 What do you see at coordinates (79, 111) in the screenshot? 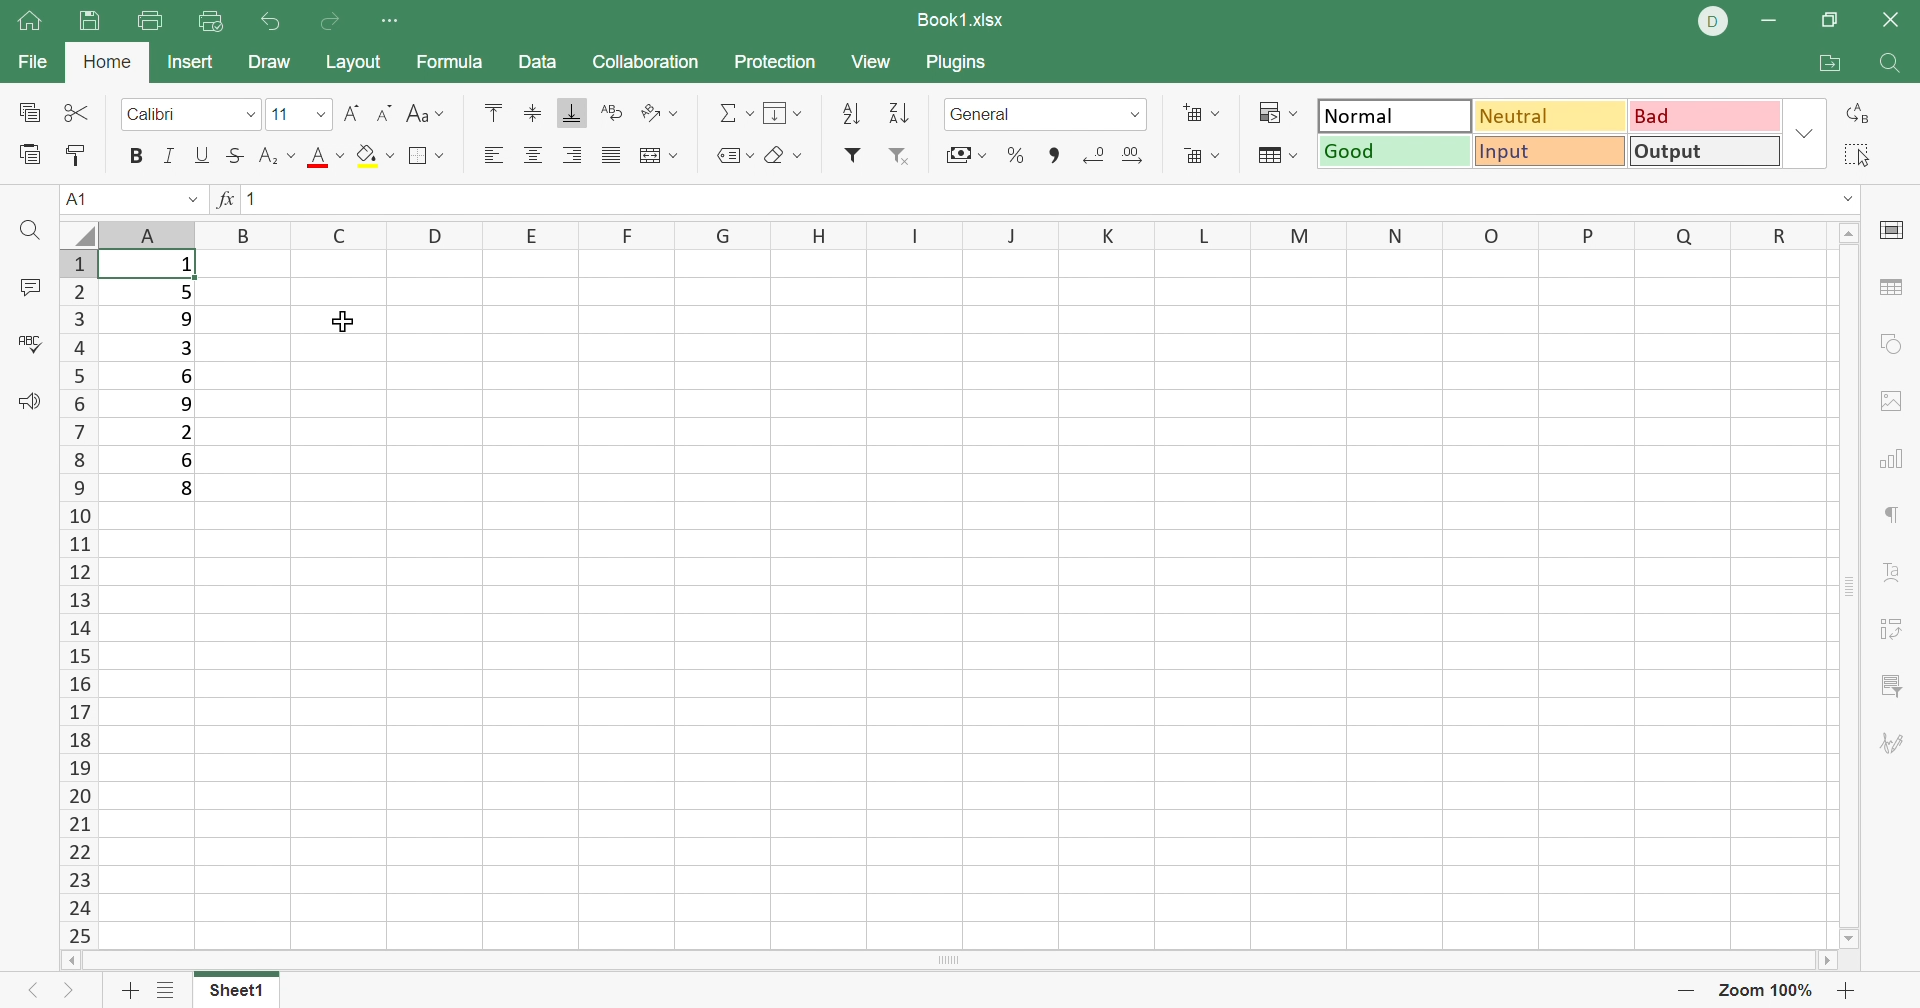
I see `Cut` at bounding box center [79, 111].